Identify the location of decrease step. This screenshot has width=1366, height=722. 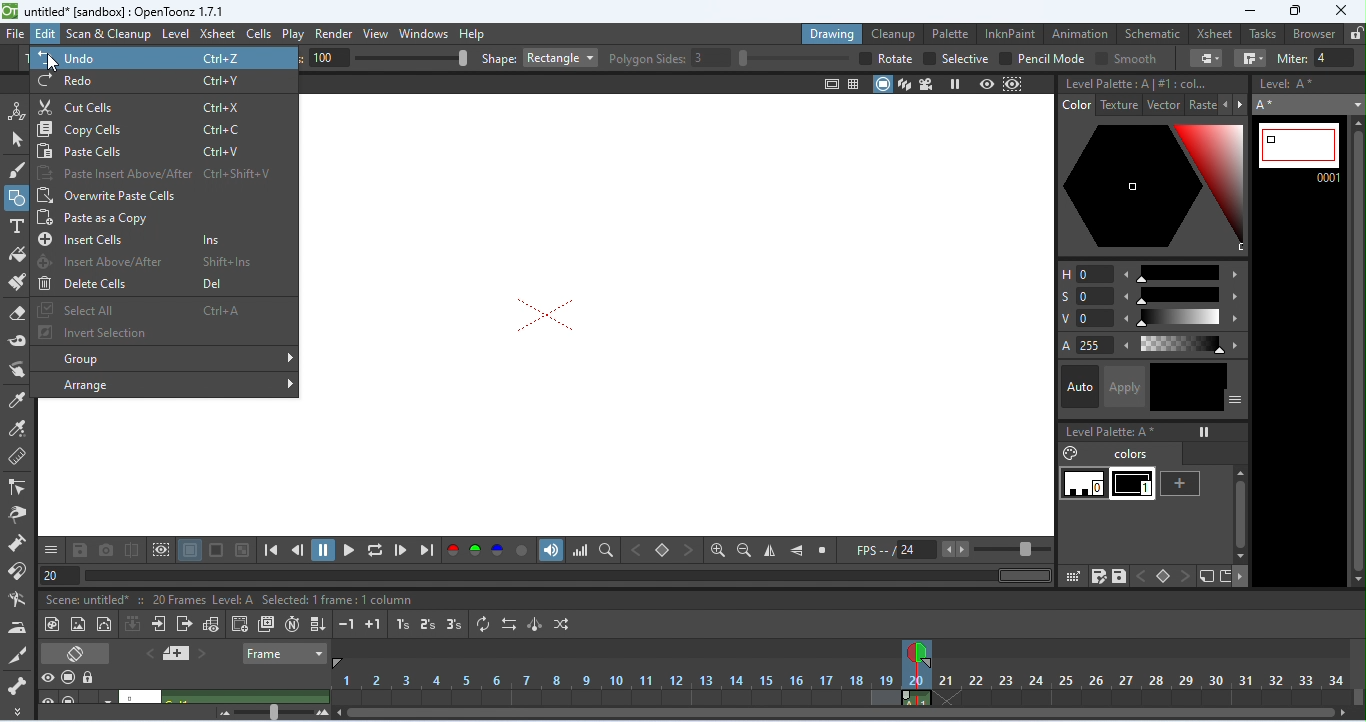
(345, 624).